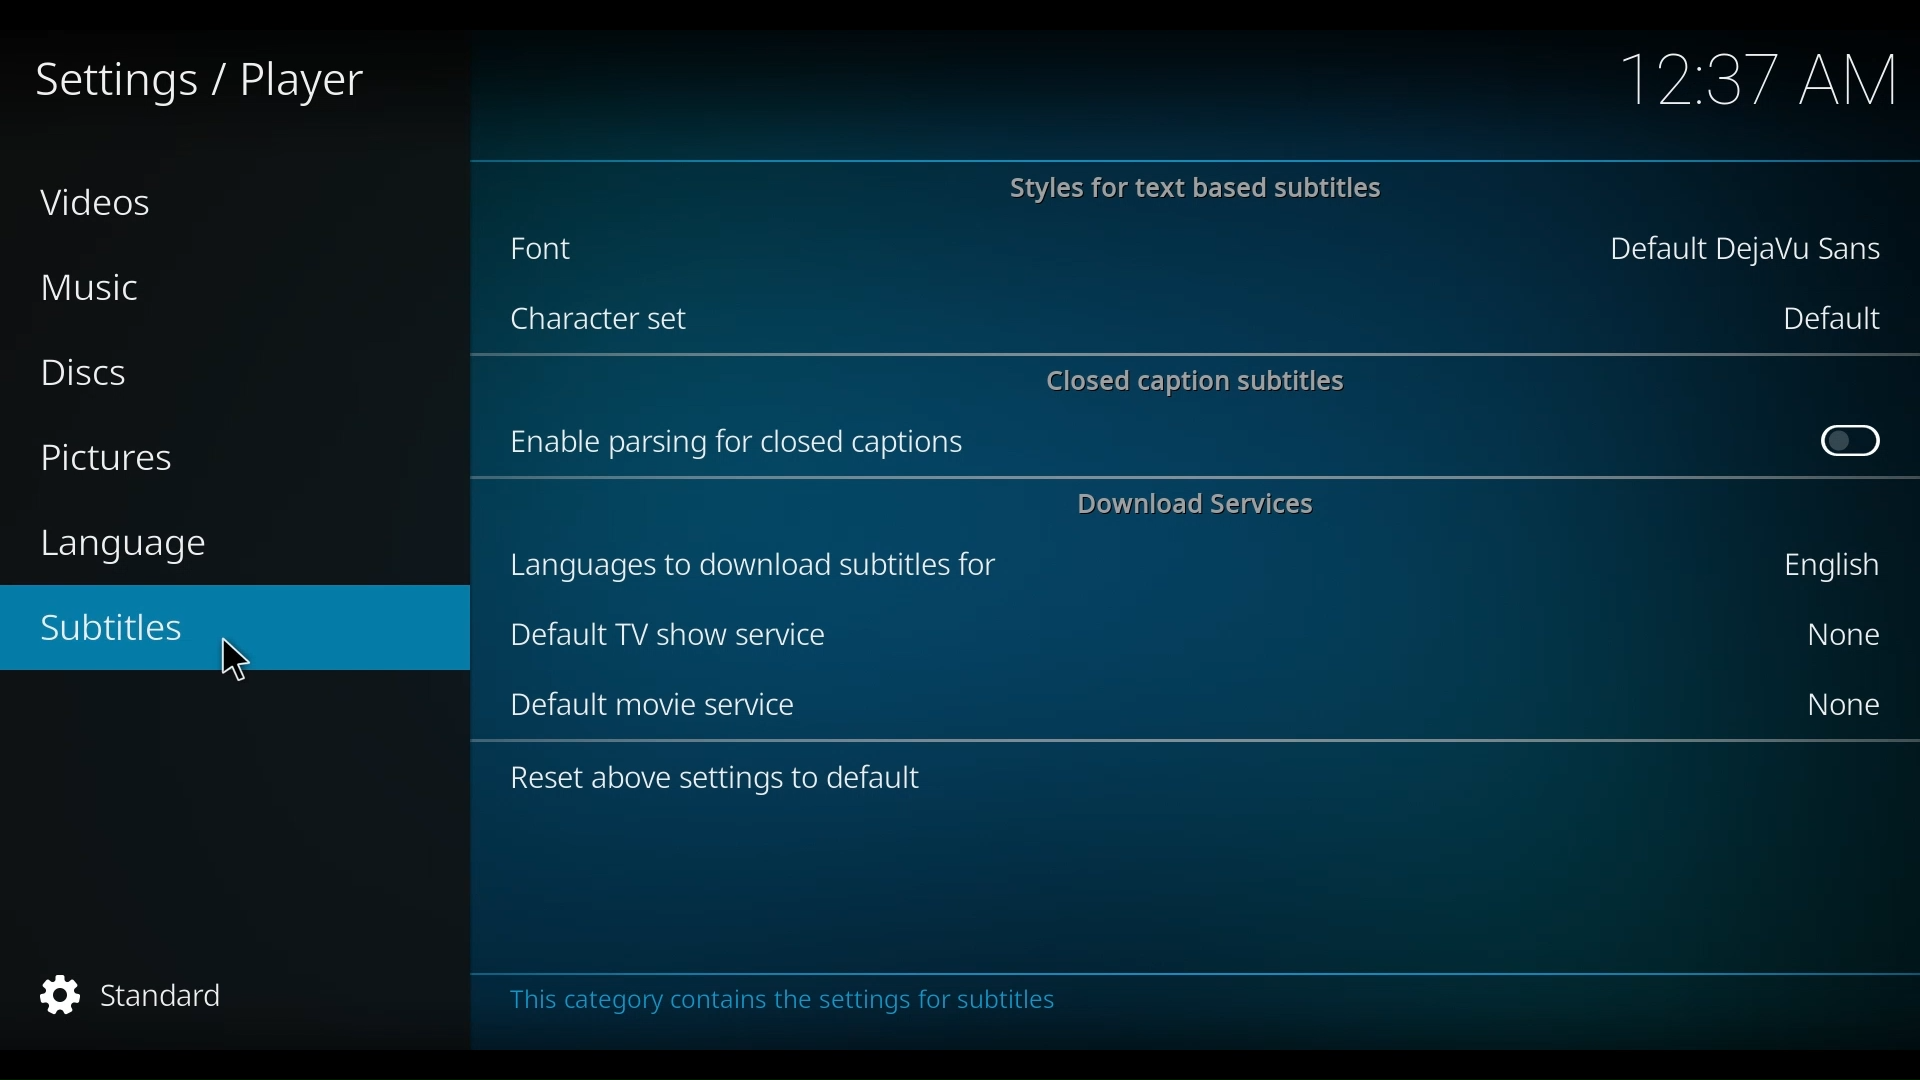 The height and width of the screenshot is (1080, 1920). I want to click on Styles for text based subtitles, so click(1193, 190).